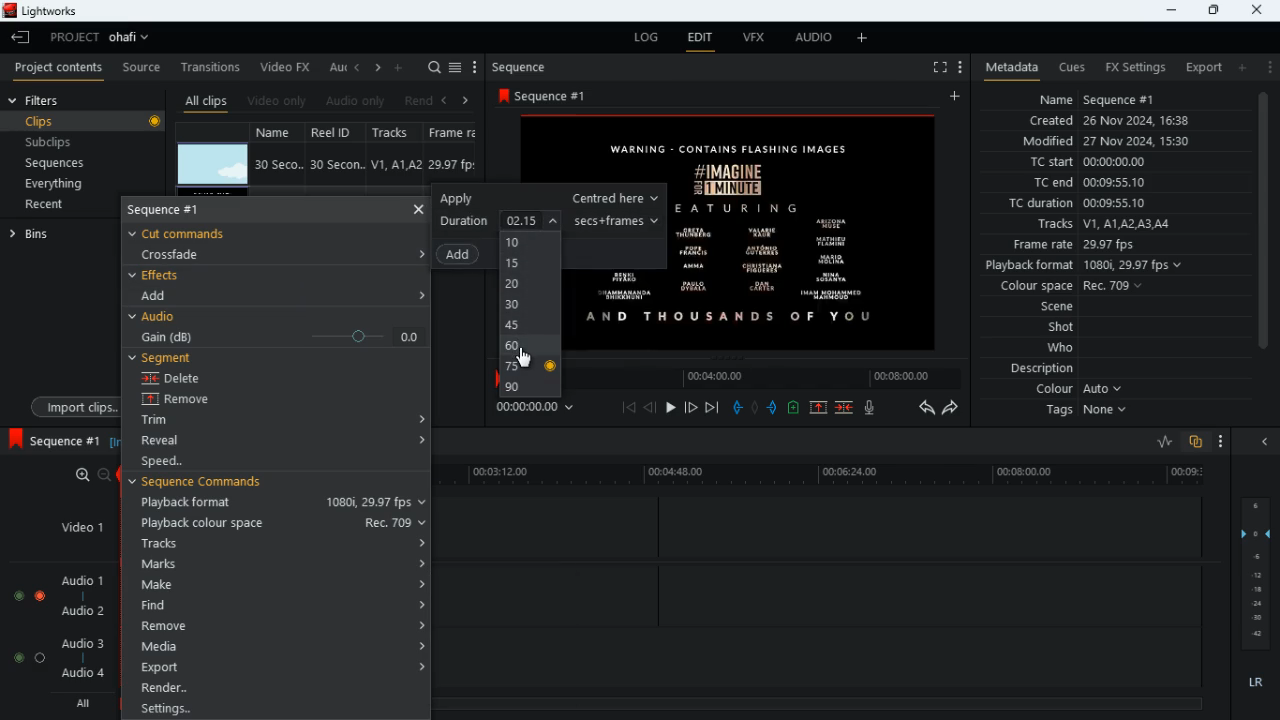 This screenshot has width=1280, height=720. Describe the element at coordinates (1269, 443) in the screenshot. I see `close` at that location.